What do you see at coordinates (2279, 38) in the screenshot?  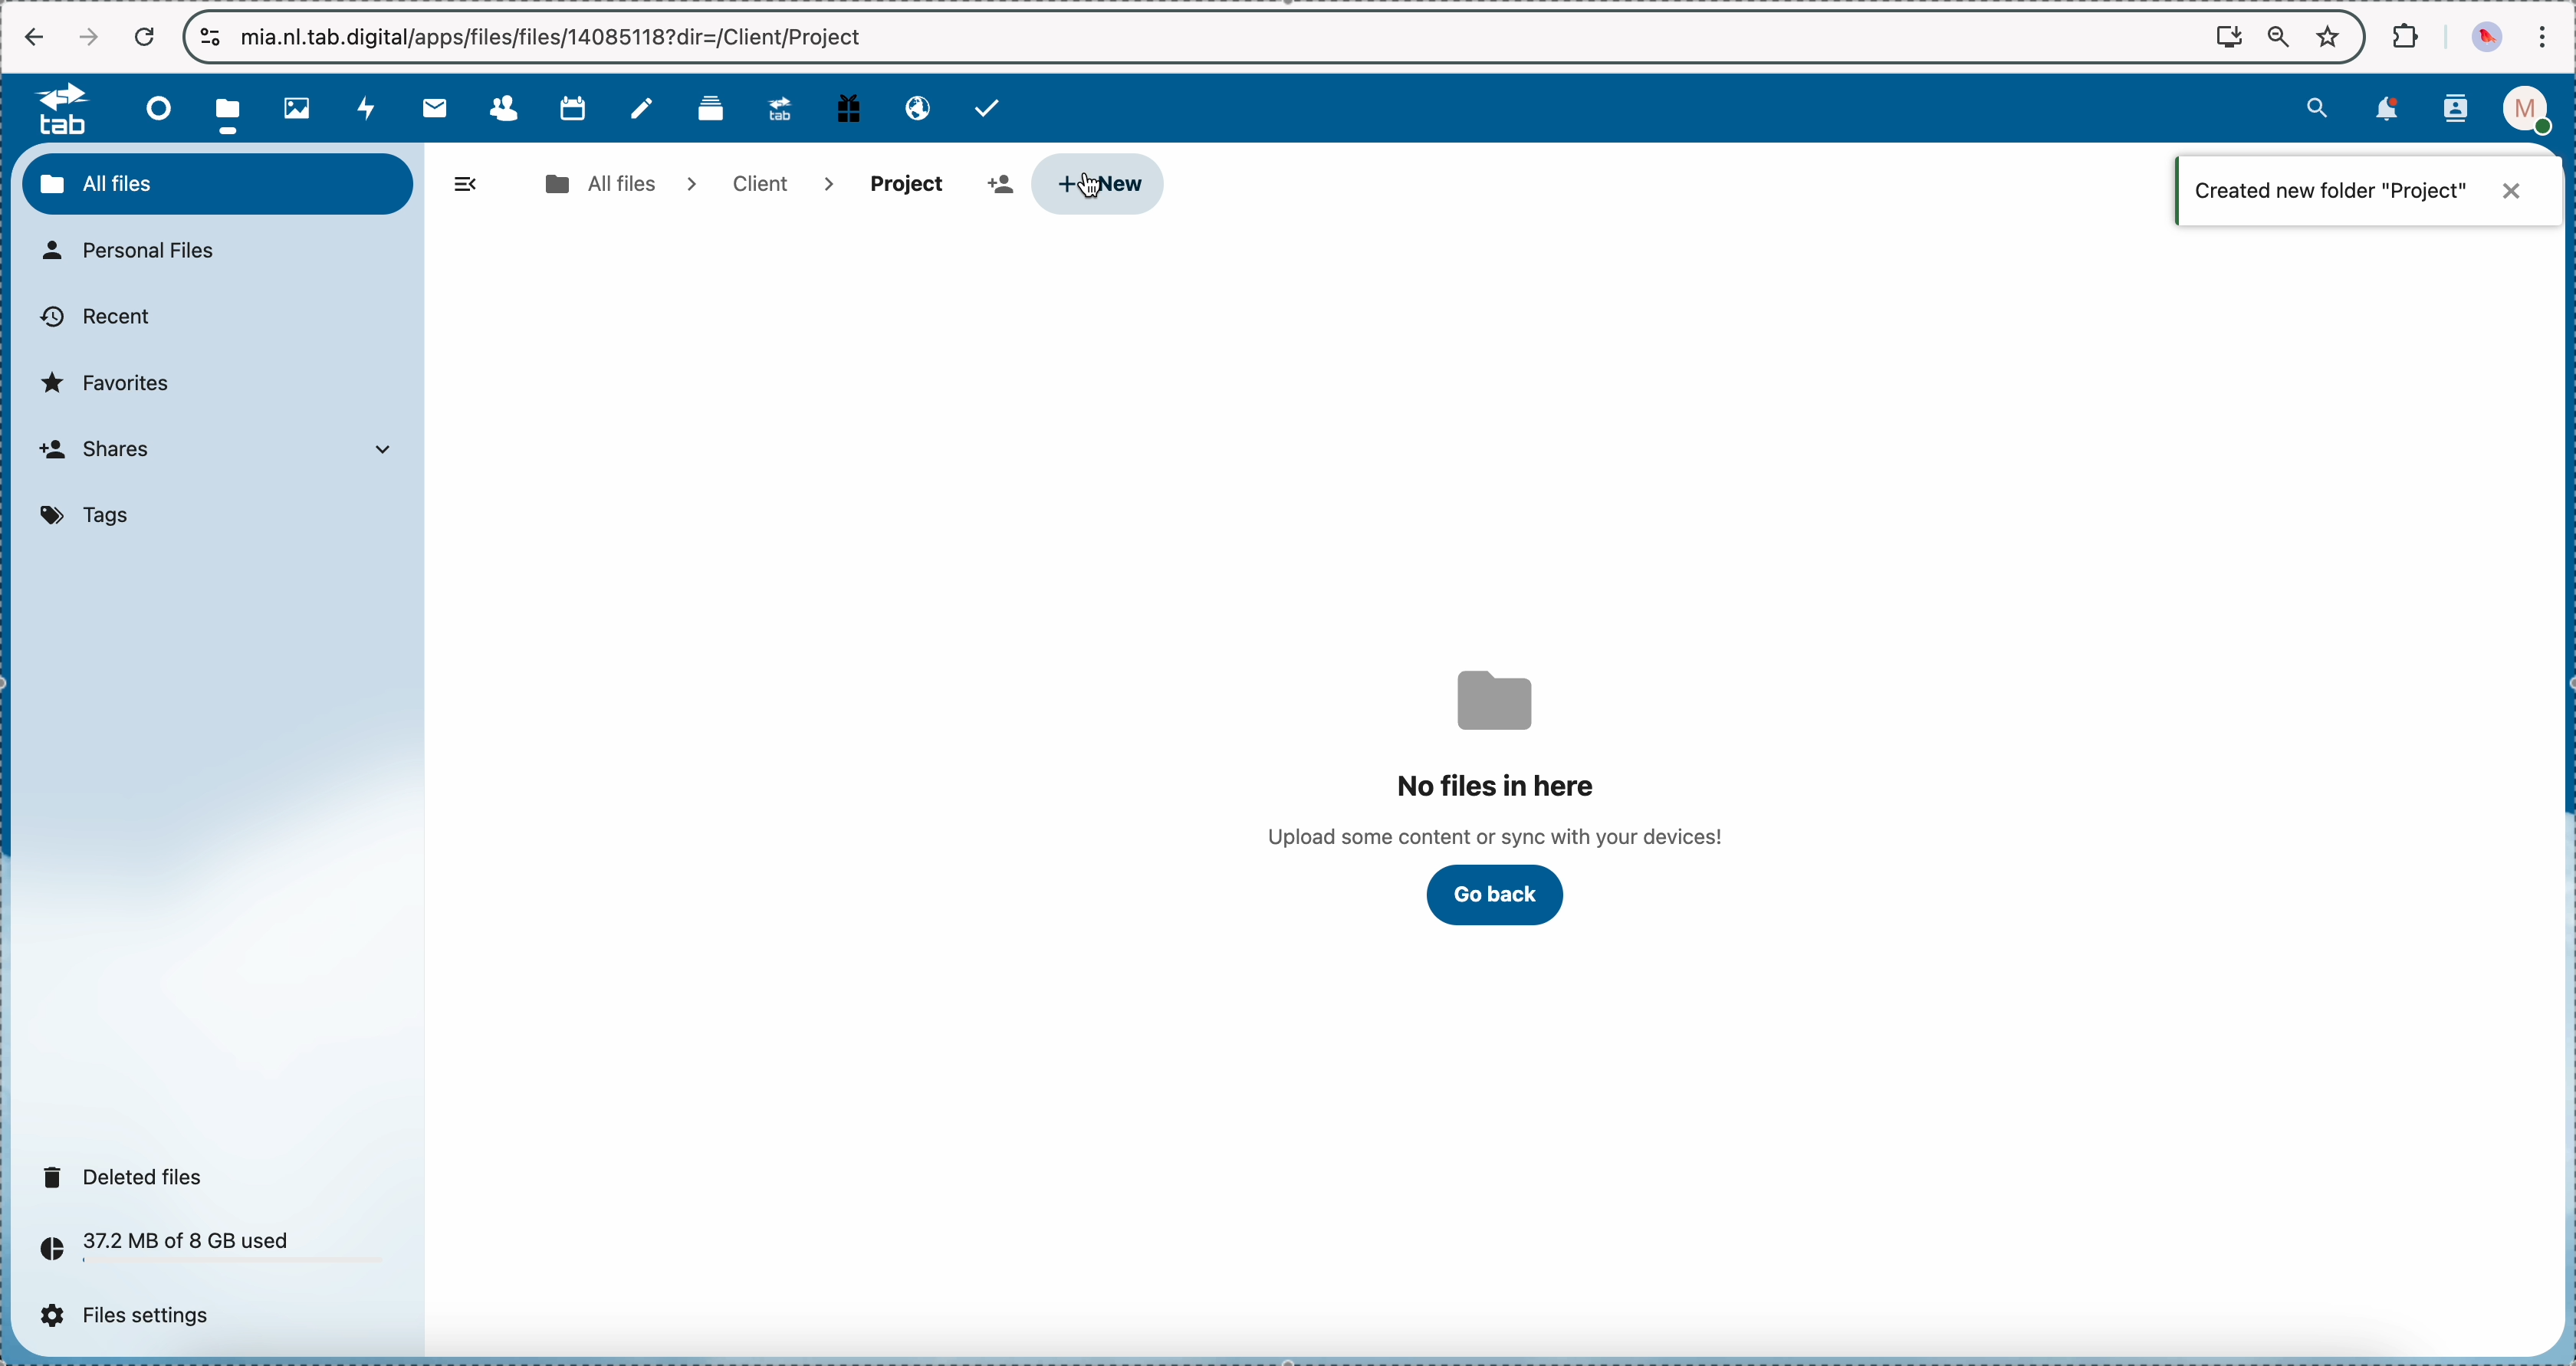 I see `zoom out` at bounding box center [2279, 38].